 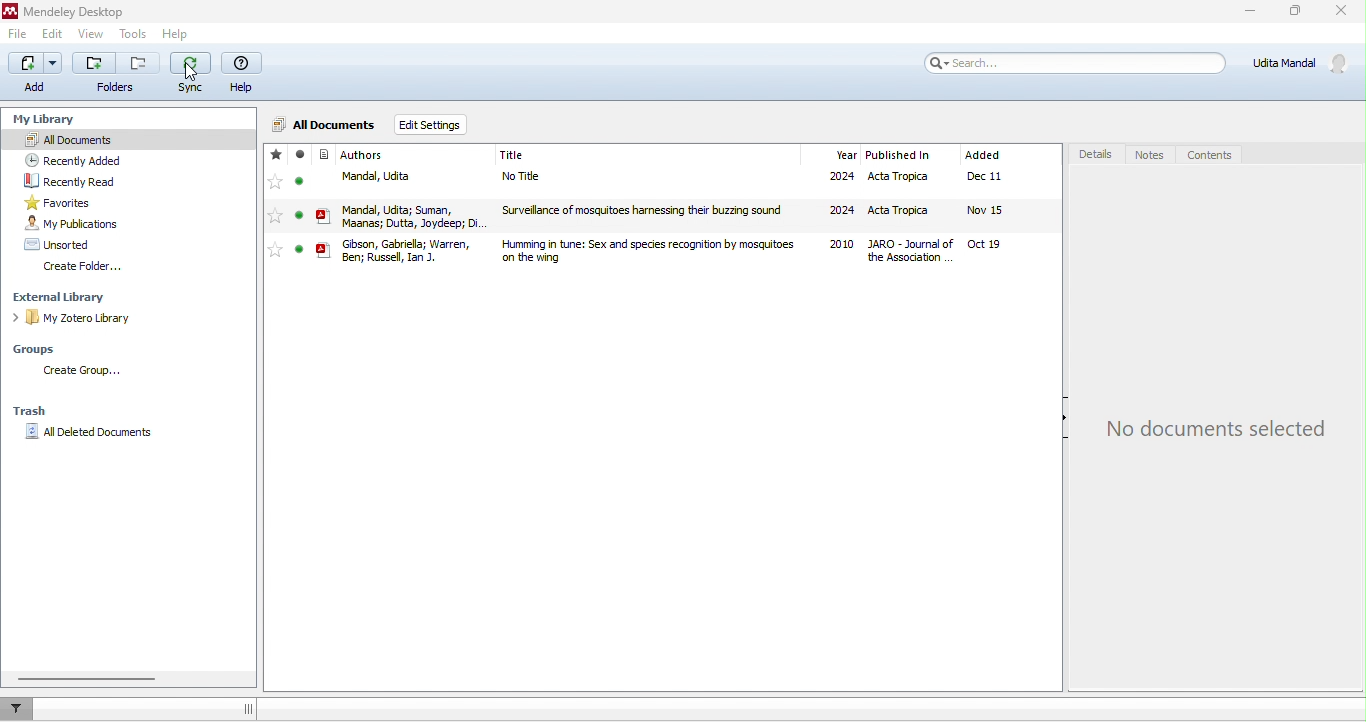 What do you see at coordinates (1076, 63) in the screenshot?
I see `search bar` at bounding box center [1076, 63].